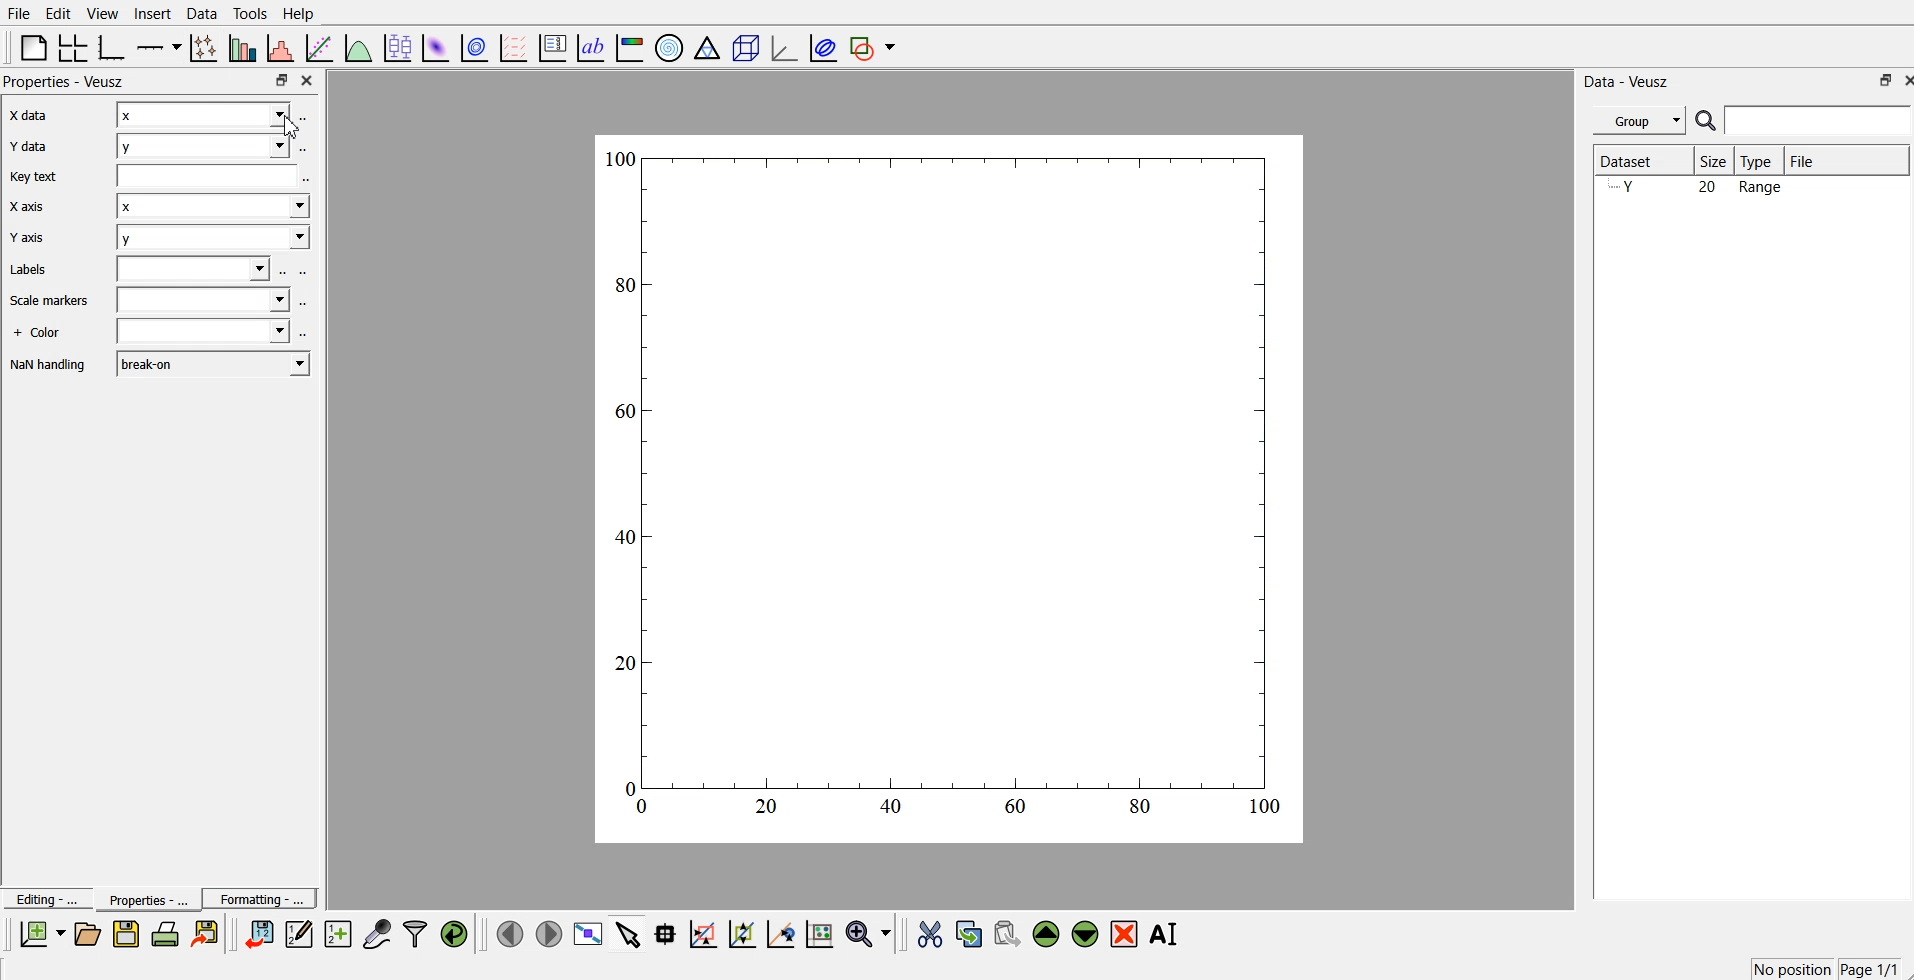 This screenshot has height=980, width=1914. I want to click on 3D scene, so click(745, 46).